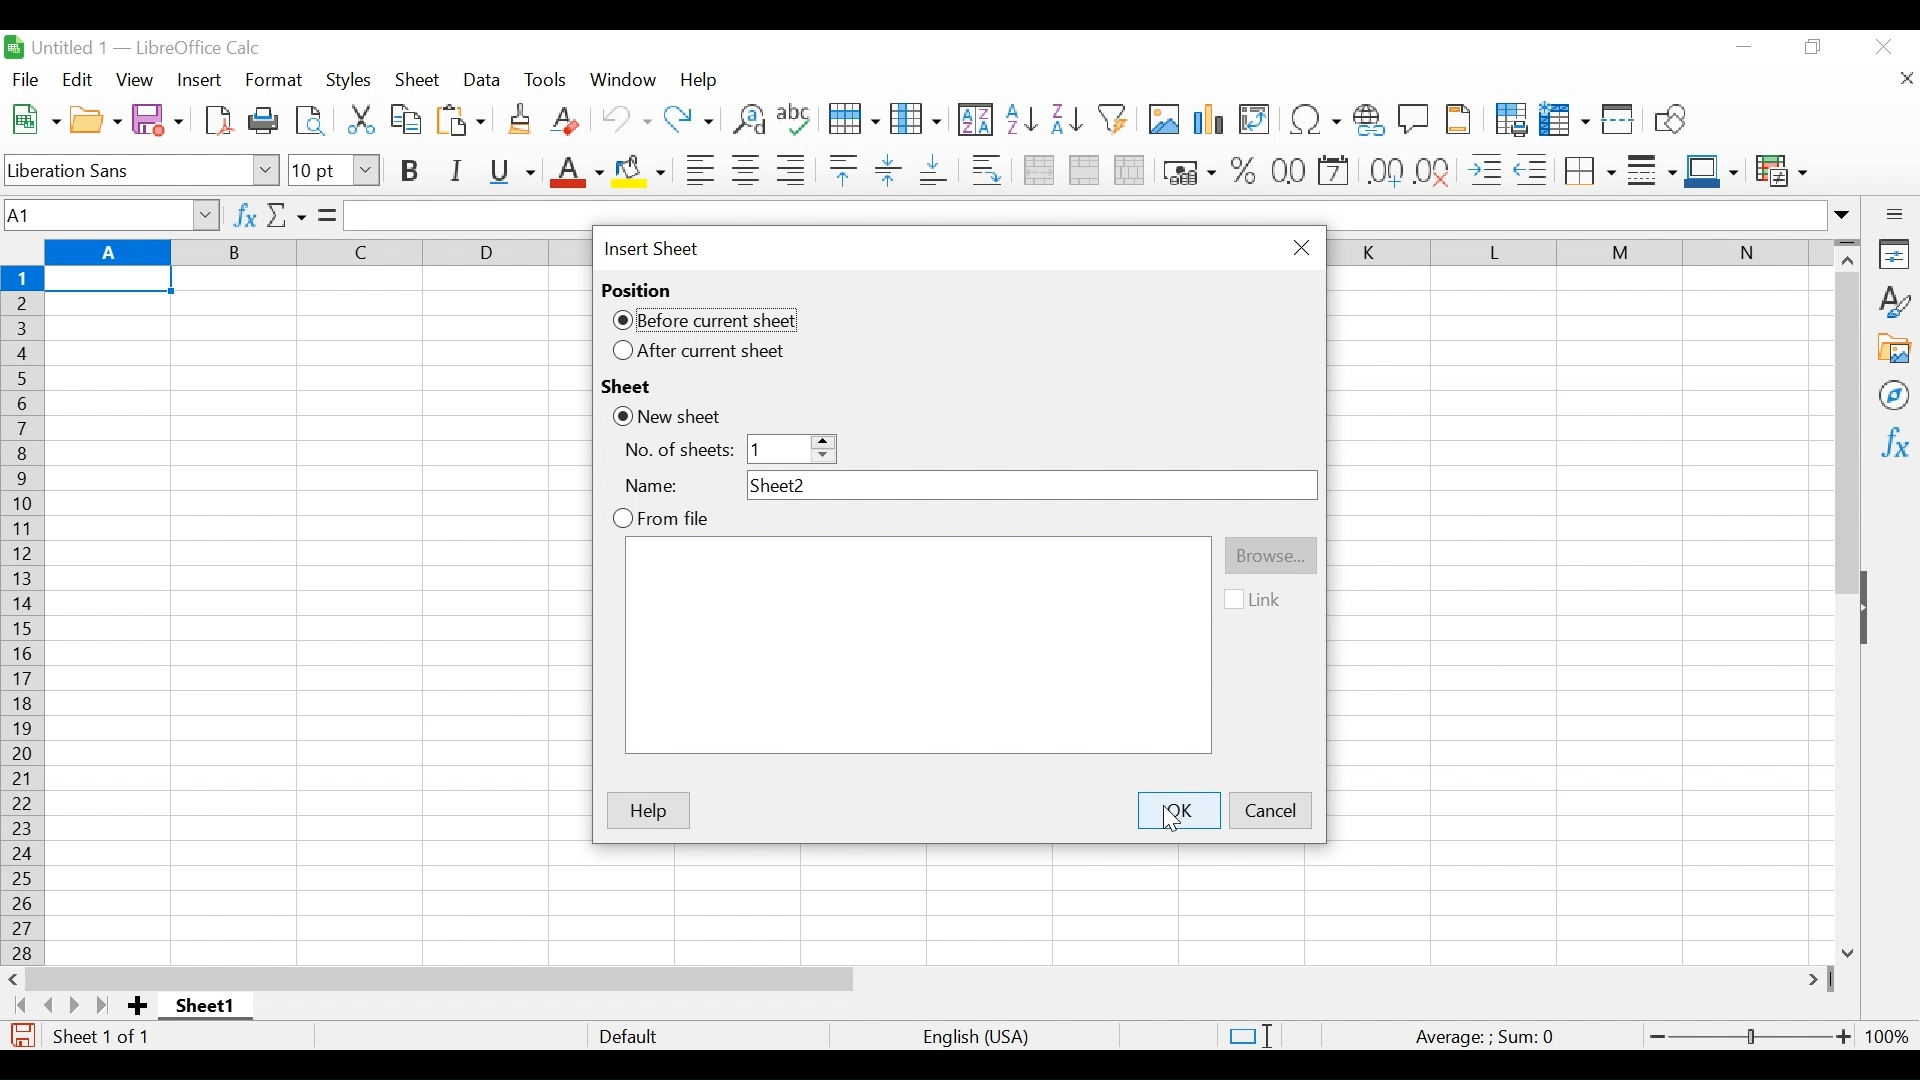  What do you see at coordinates (1669, 120) in the screenshot?
I see `Insert Shapes` at bounding box center [1669, 120].